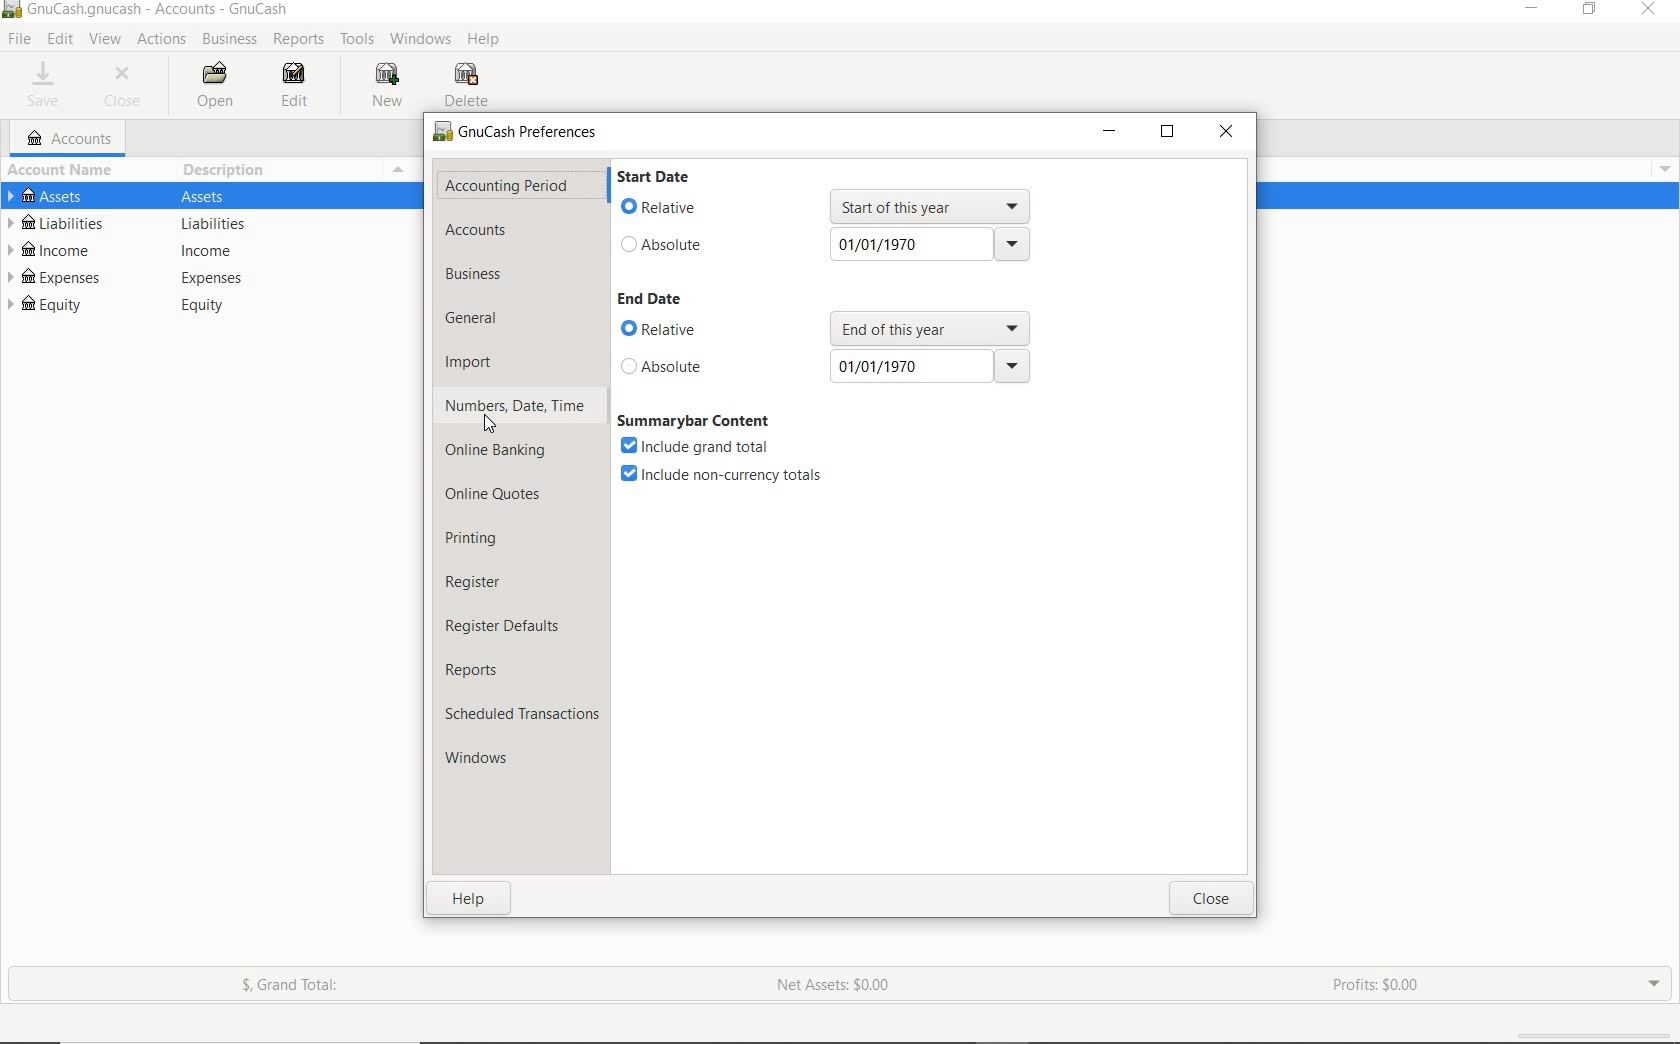 The height and width of the screenshot is (1044, 1680). What do you see at coordinates (164, 40) in the screenshot?
I see `ACTIONS` at bounding box center [164, 40].